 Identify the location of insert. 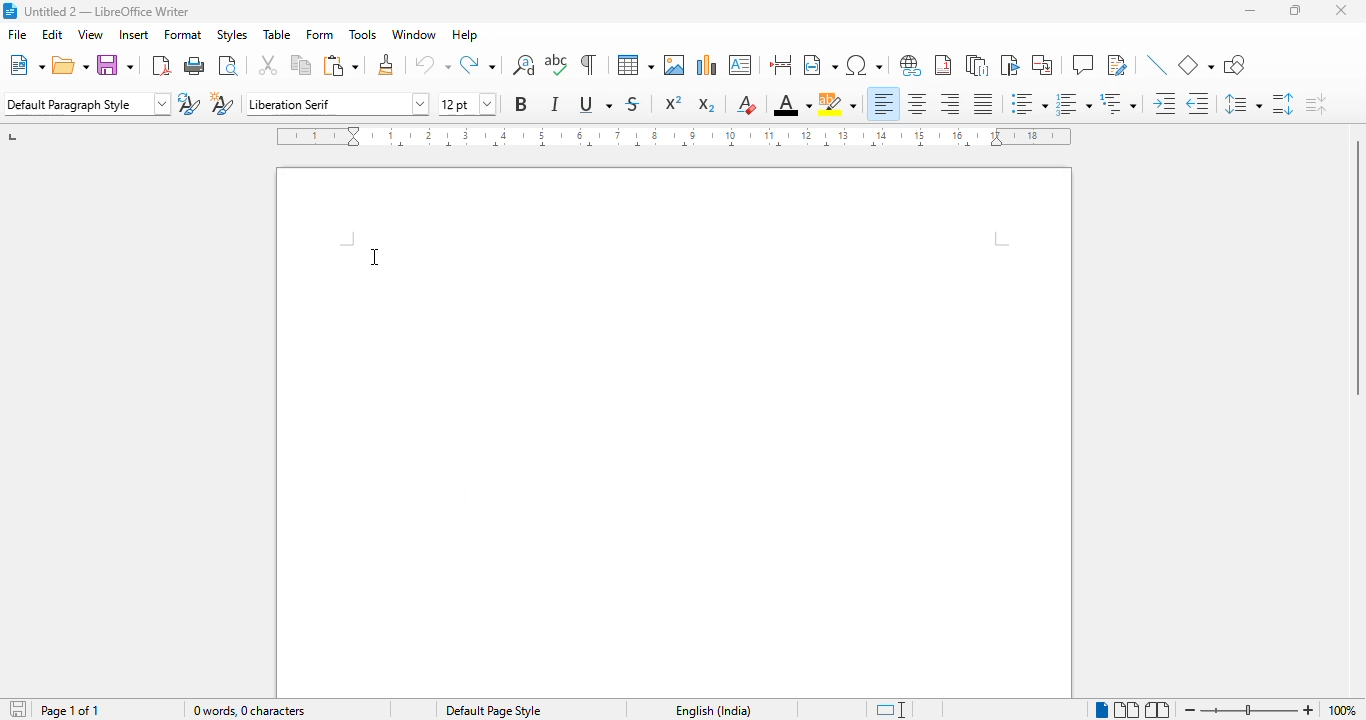
(134, 34).